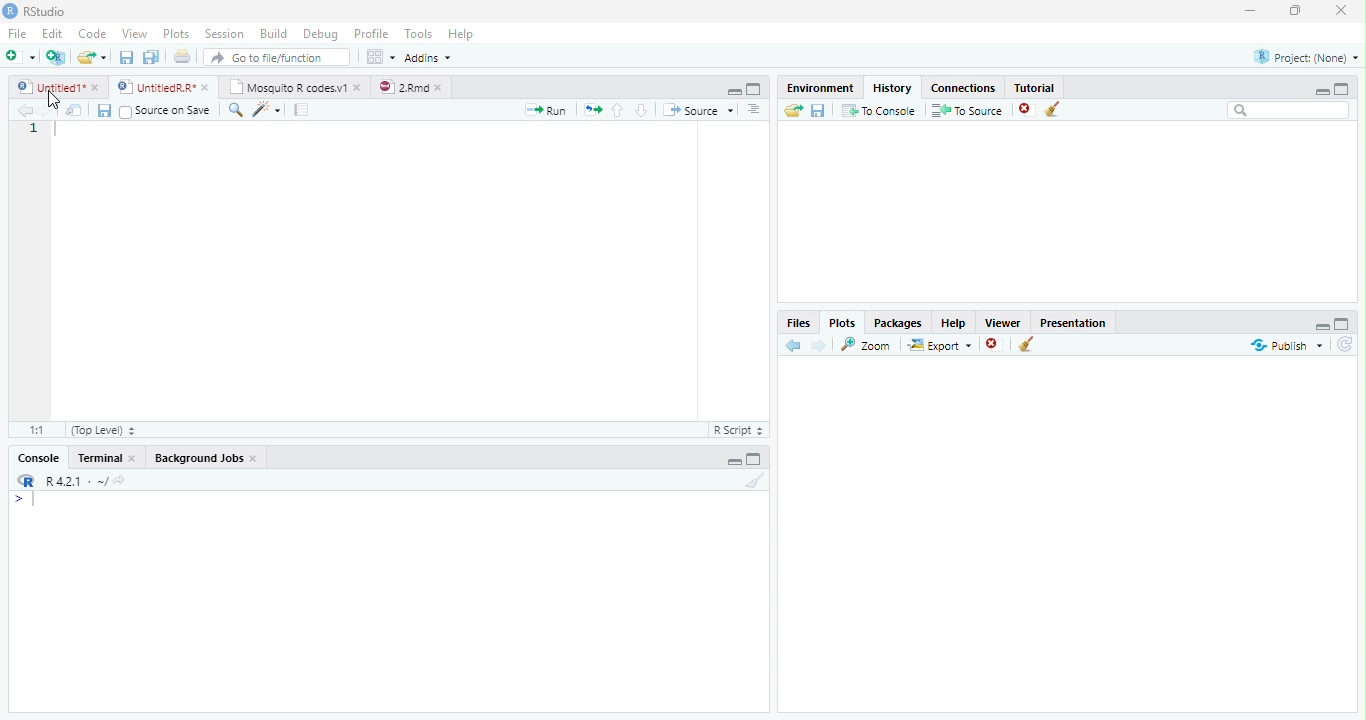 This screenshot has width=1366, height=720. What do you see at coordinates (233, 110) in the screenshot?
I see `Find/Replace` at bounding box center [233, 110].